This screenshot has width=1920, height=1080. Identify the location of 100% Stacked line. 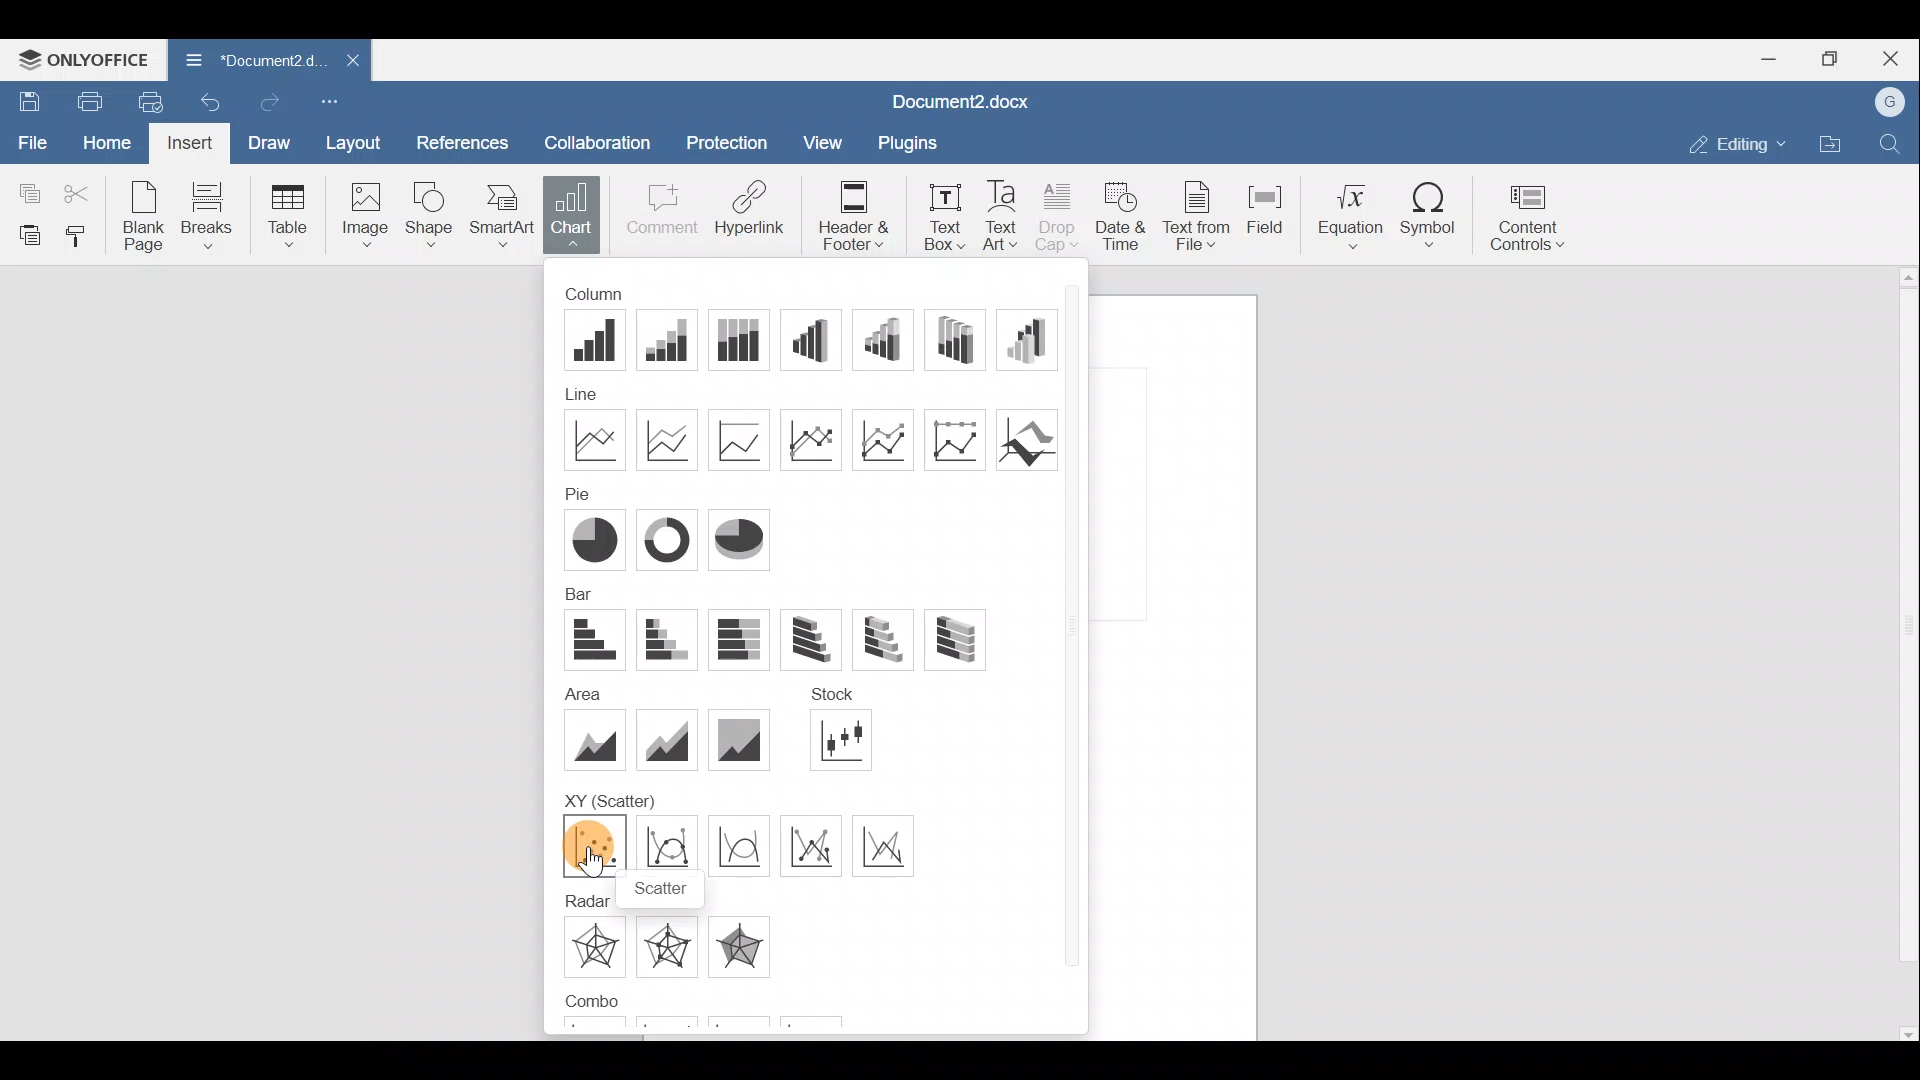
(738, 439).